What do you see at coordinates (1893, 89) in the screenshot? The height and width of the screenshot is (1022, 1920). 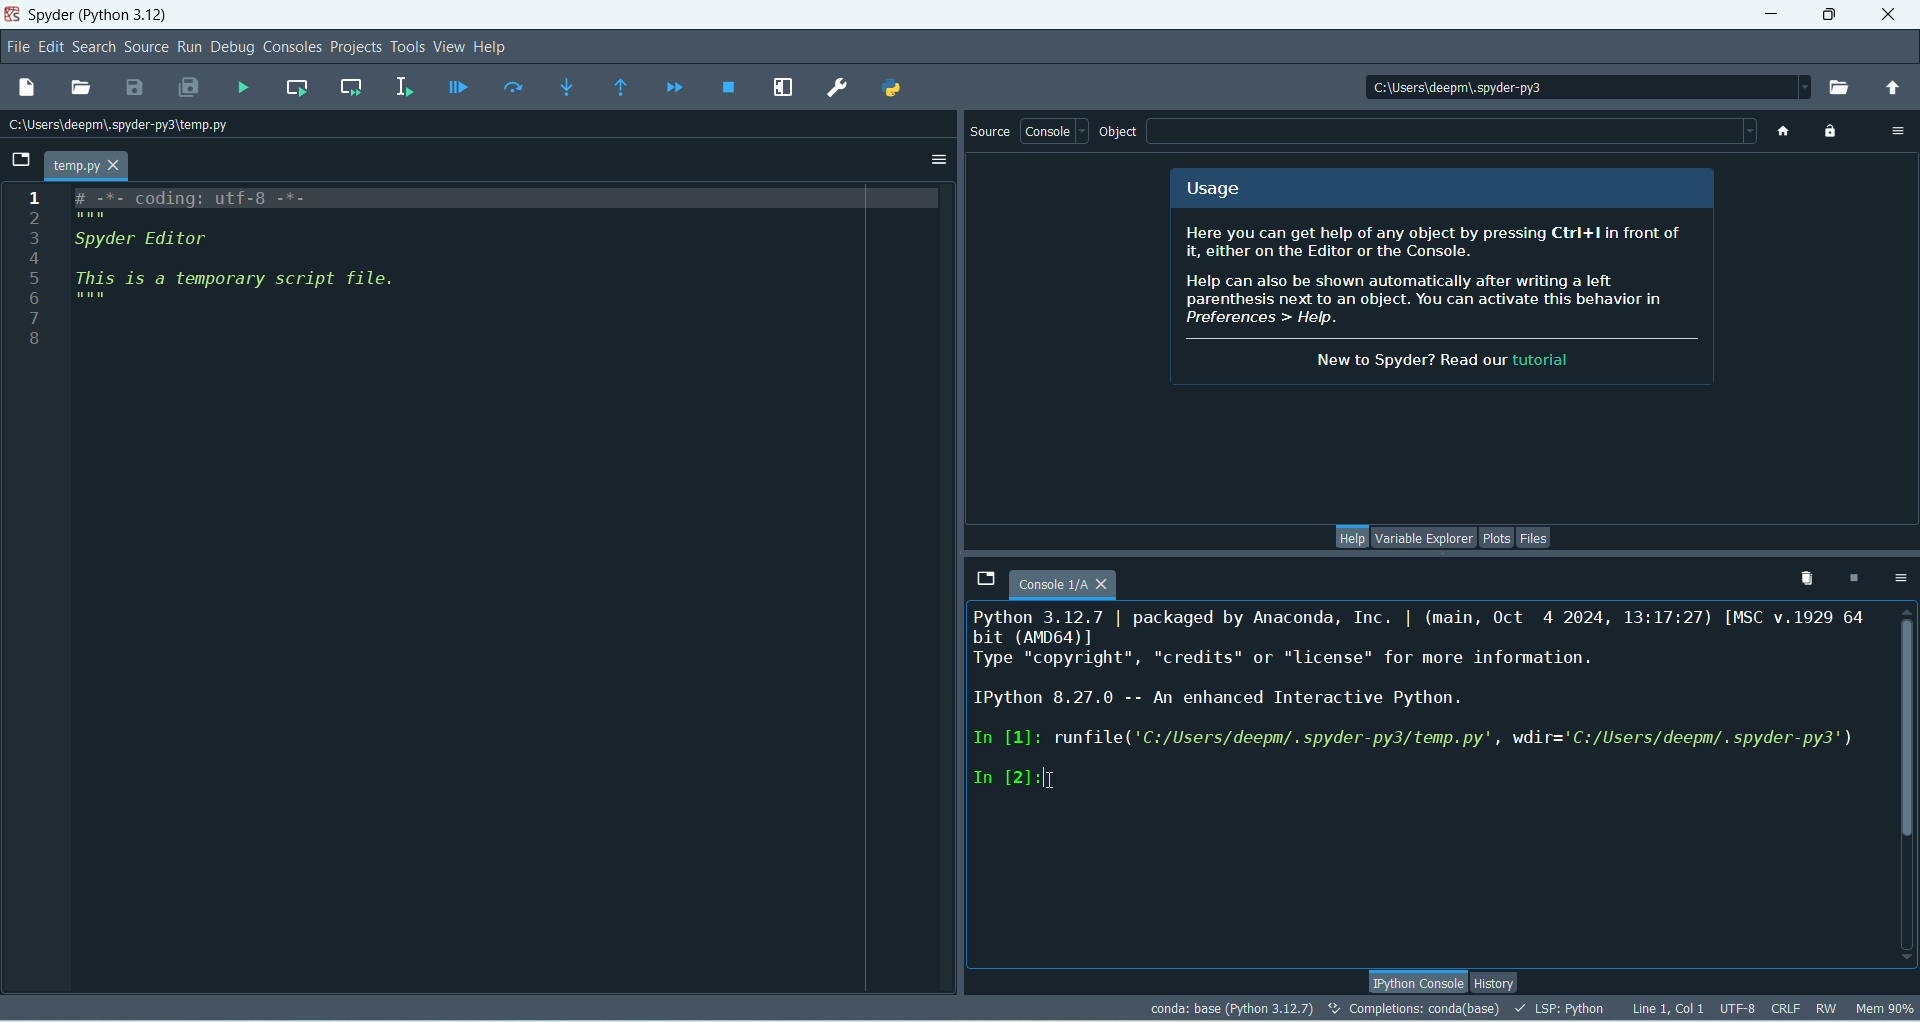 I see `change to parent directory` at bounding box center [1893, 89].